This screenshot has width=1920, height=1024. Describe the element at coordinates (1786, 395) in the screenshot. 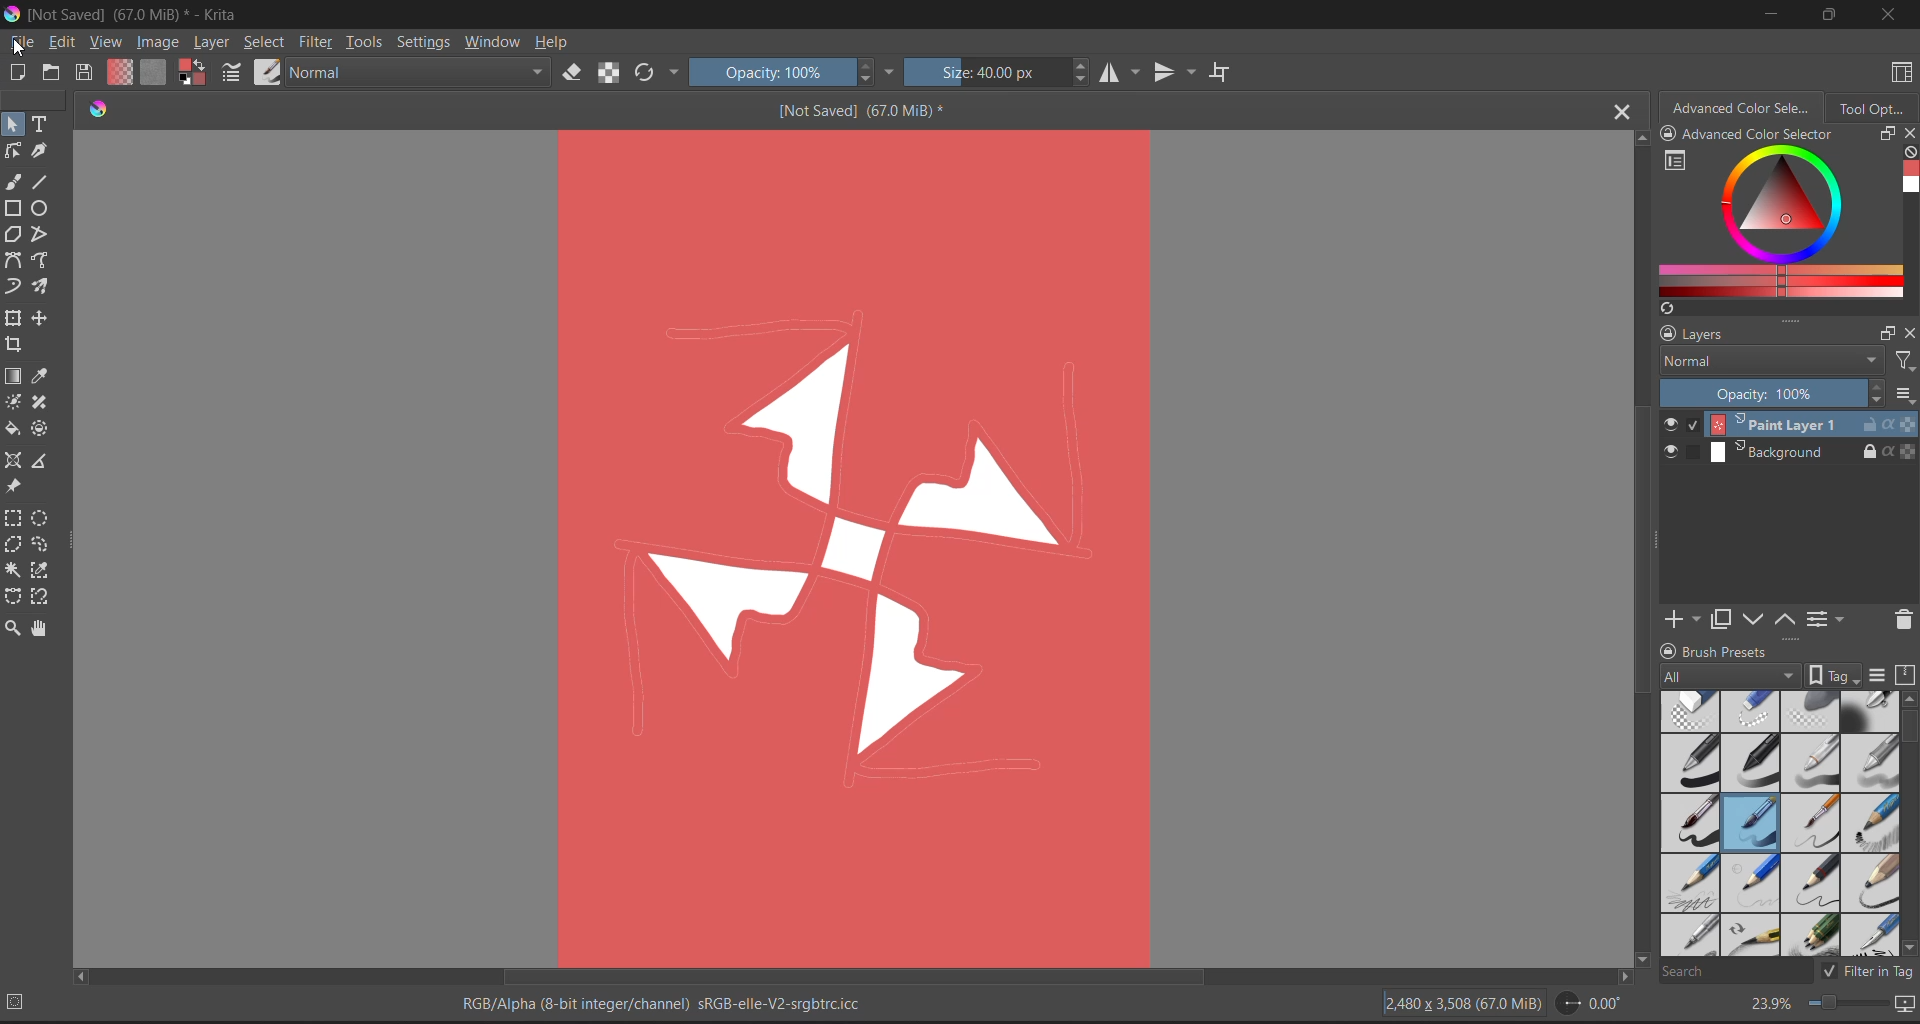

I see `opacity` at that location.